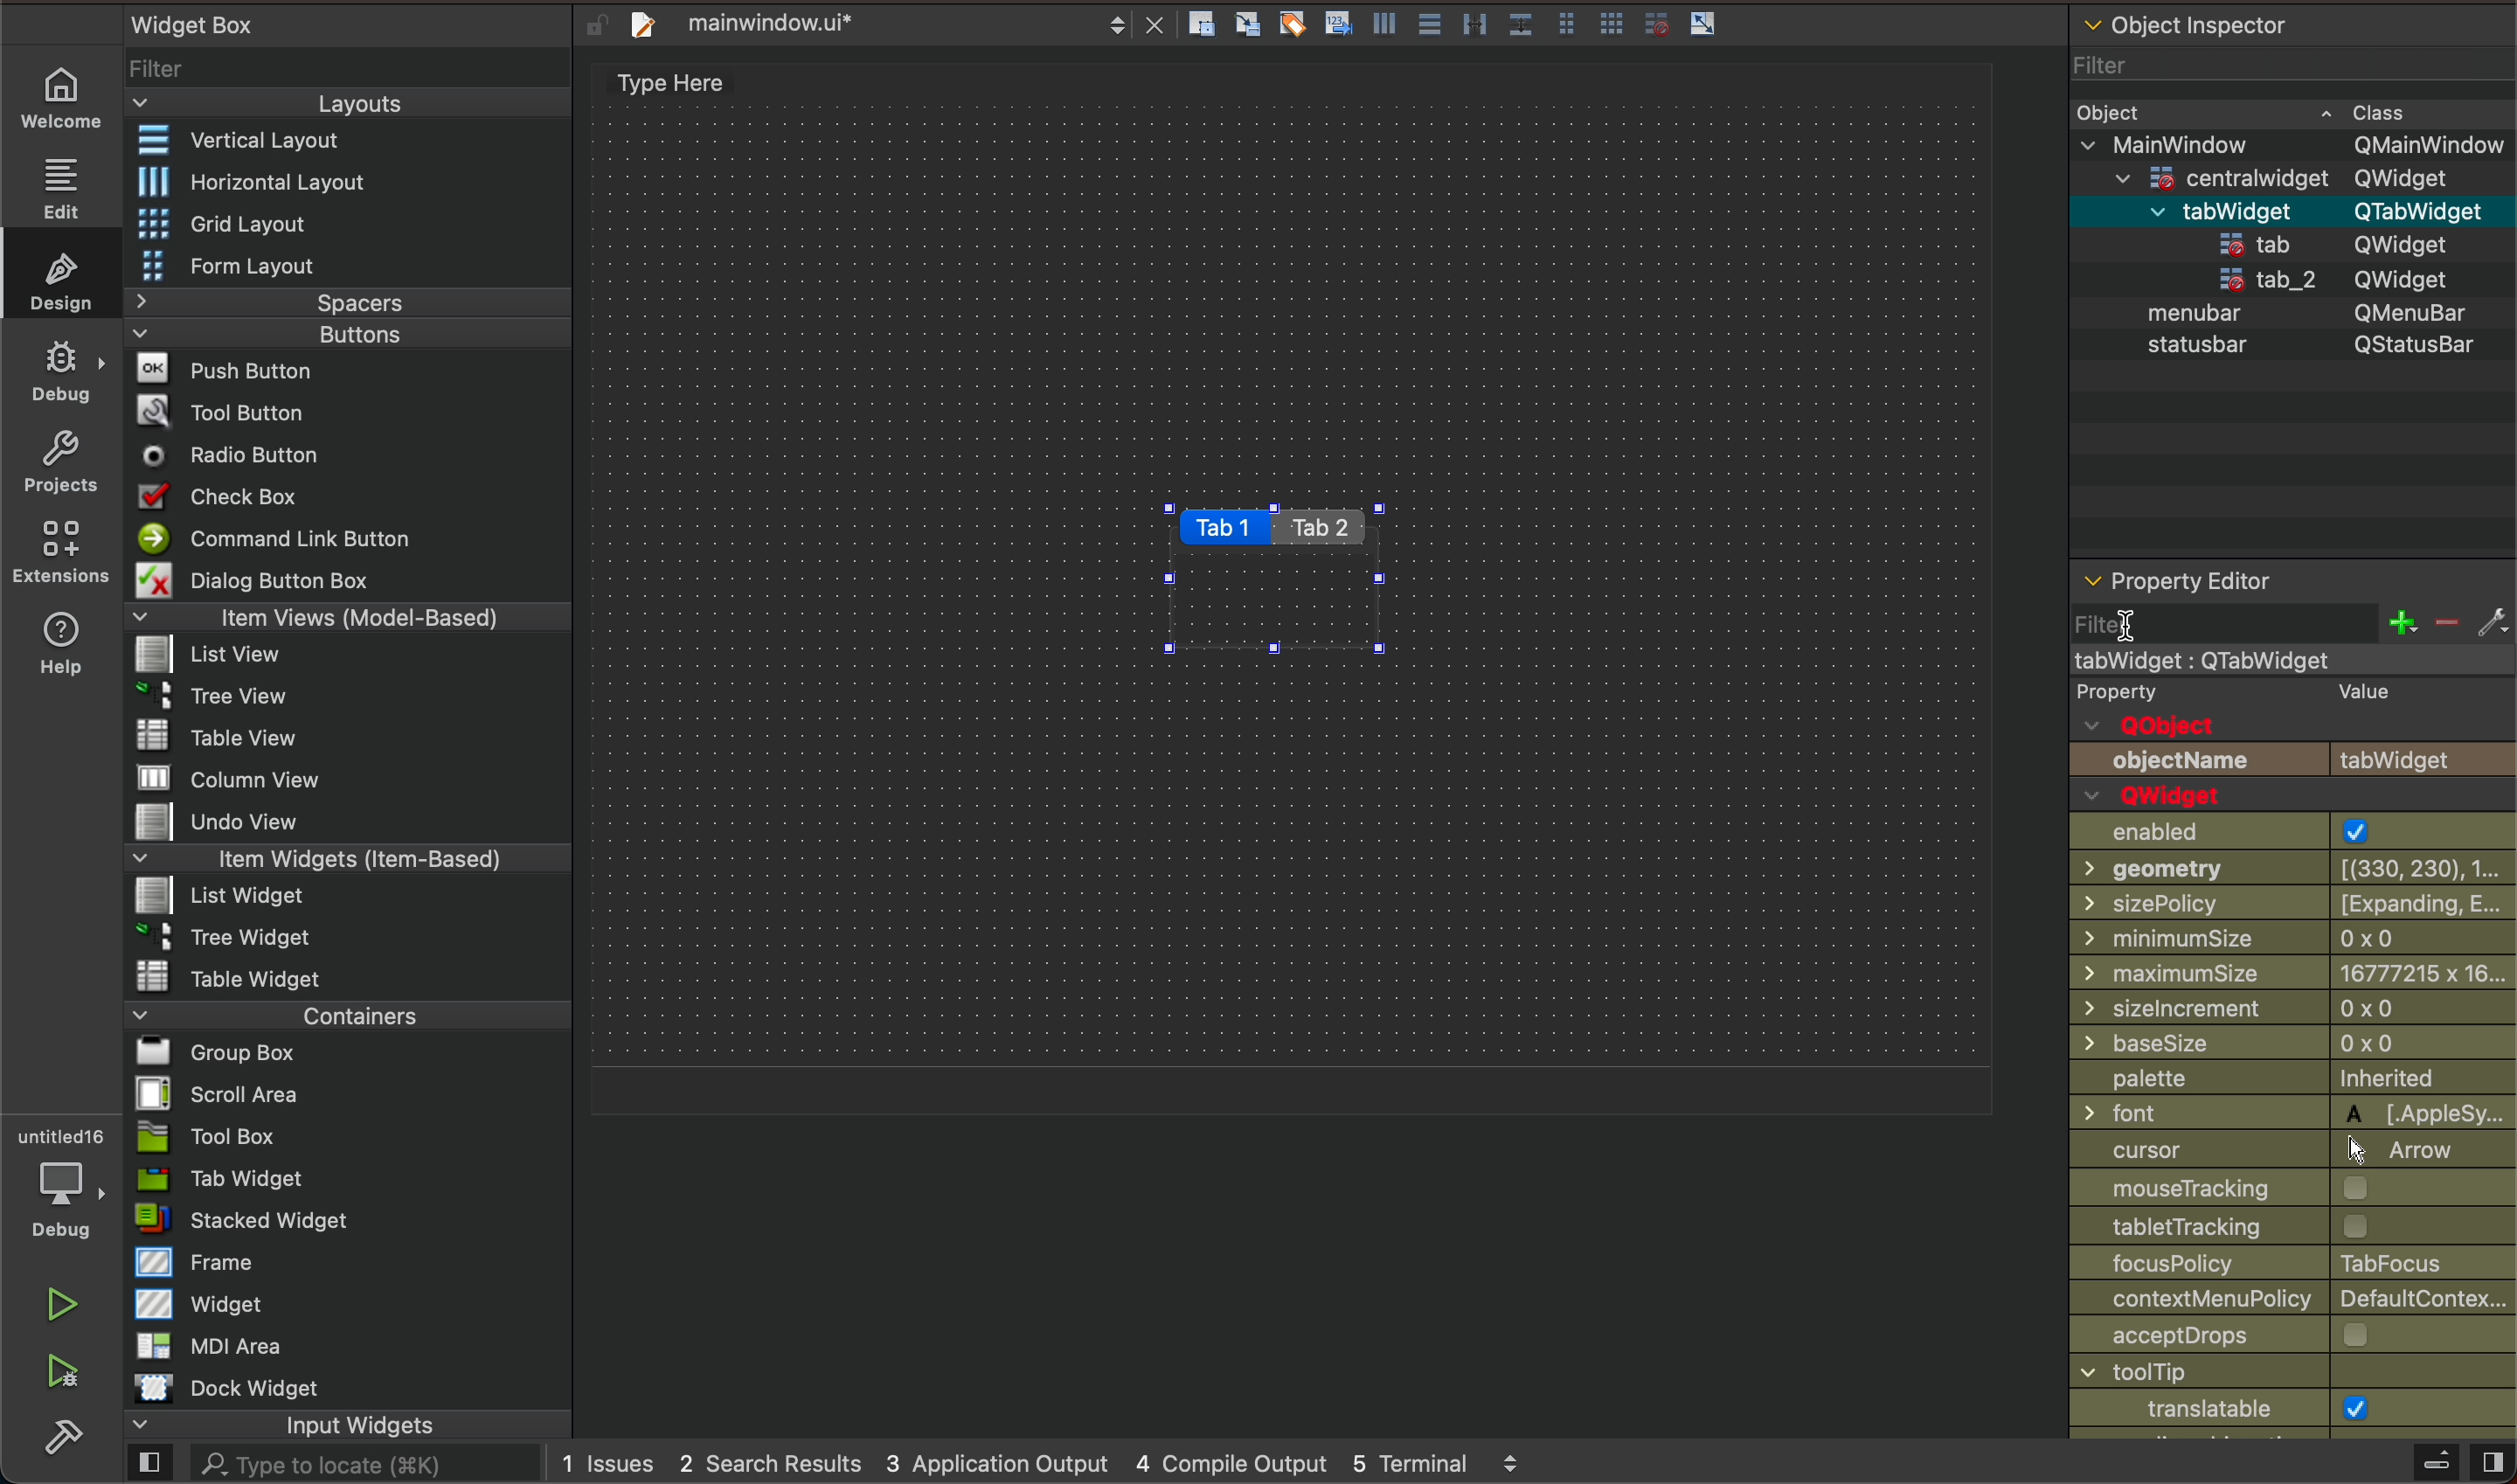 The height and width of the screenshot is (1484, 2517). I want to click on edit, so click(63, 182).